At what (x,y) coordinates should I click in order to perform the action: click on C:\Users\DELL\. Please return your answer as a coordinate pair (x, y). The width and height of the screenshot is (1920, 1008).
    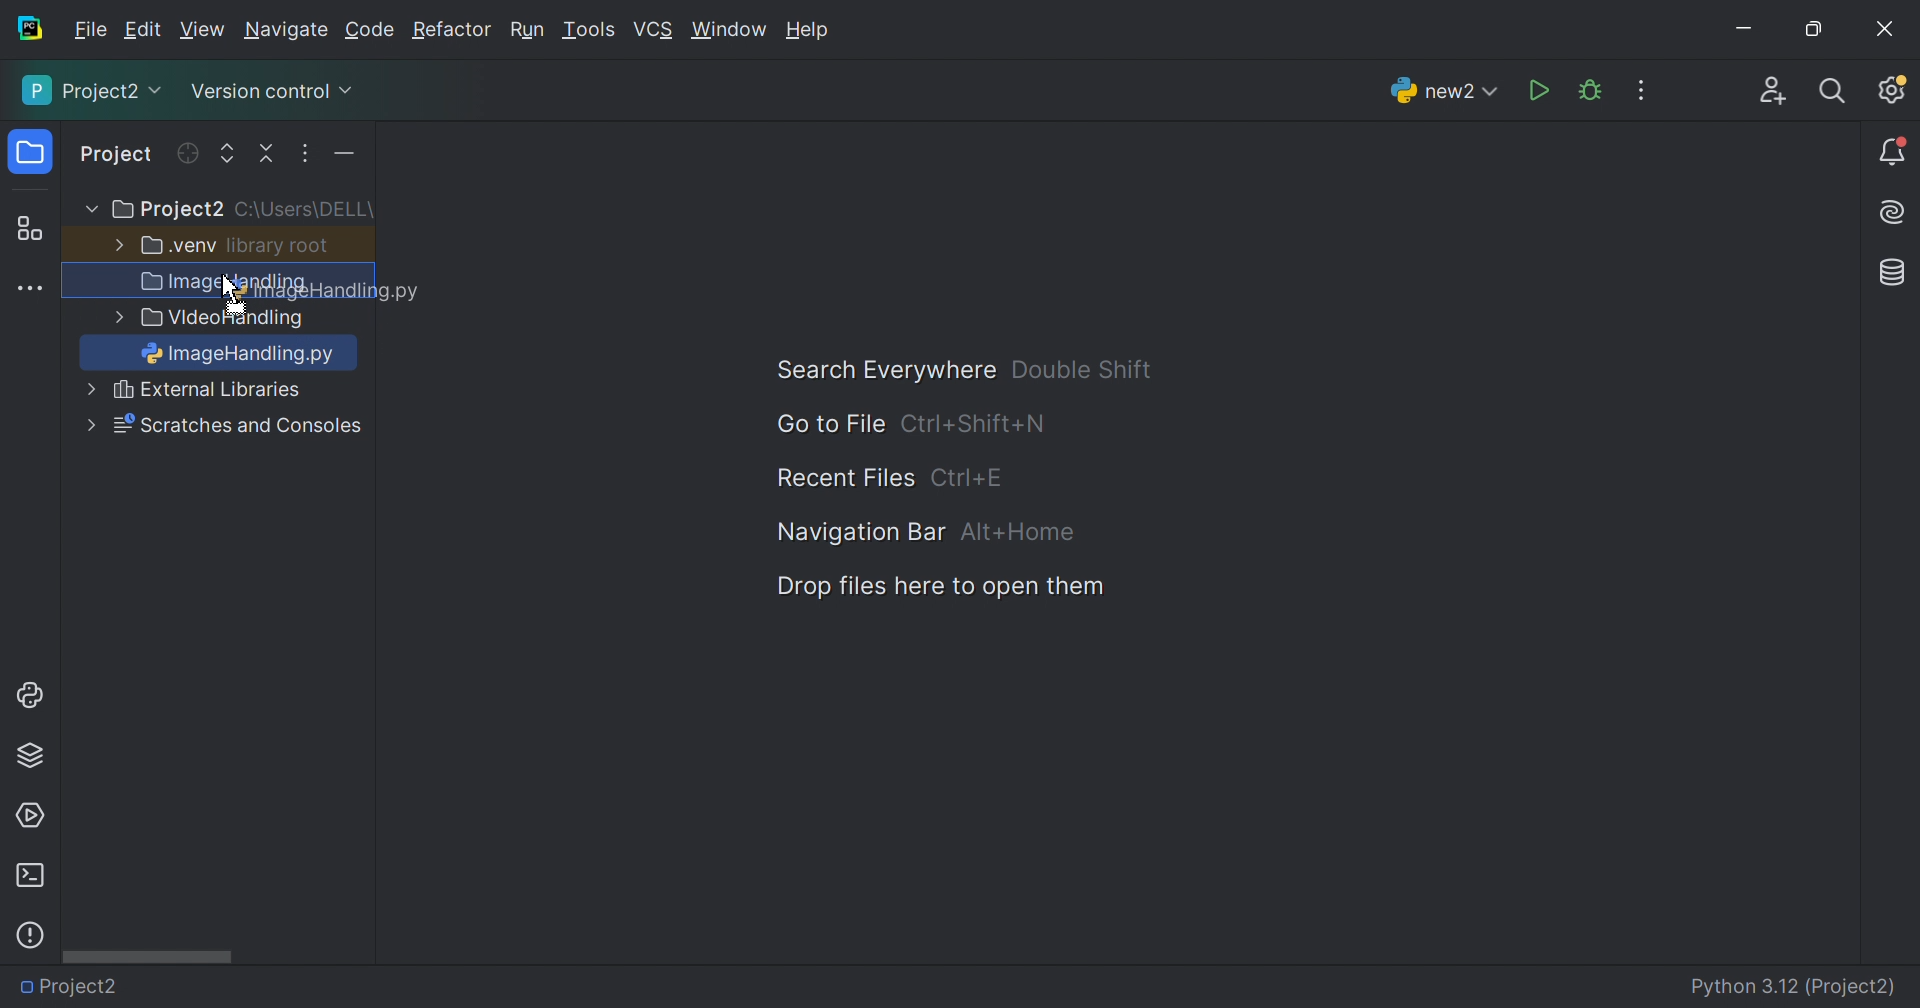
    Looking at the image, I should click on (304, 210).